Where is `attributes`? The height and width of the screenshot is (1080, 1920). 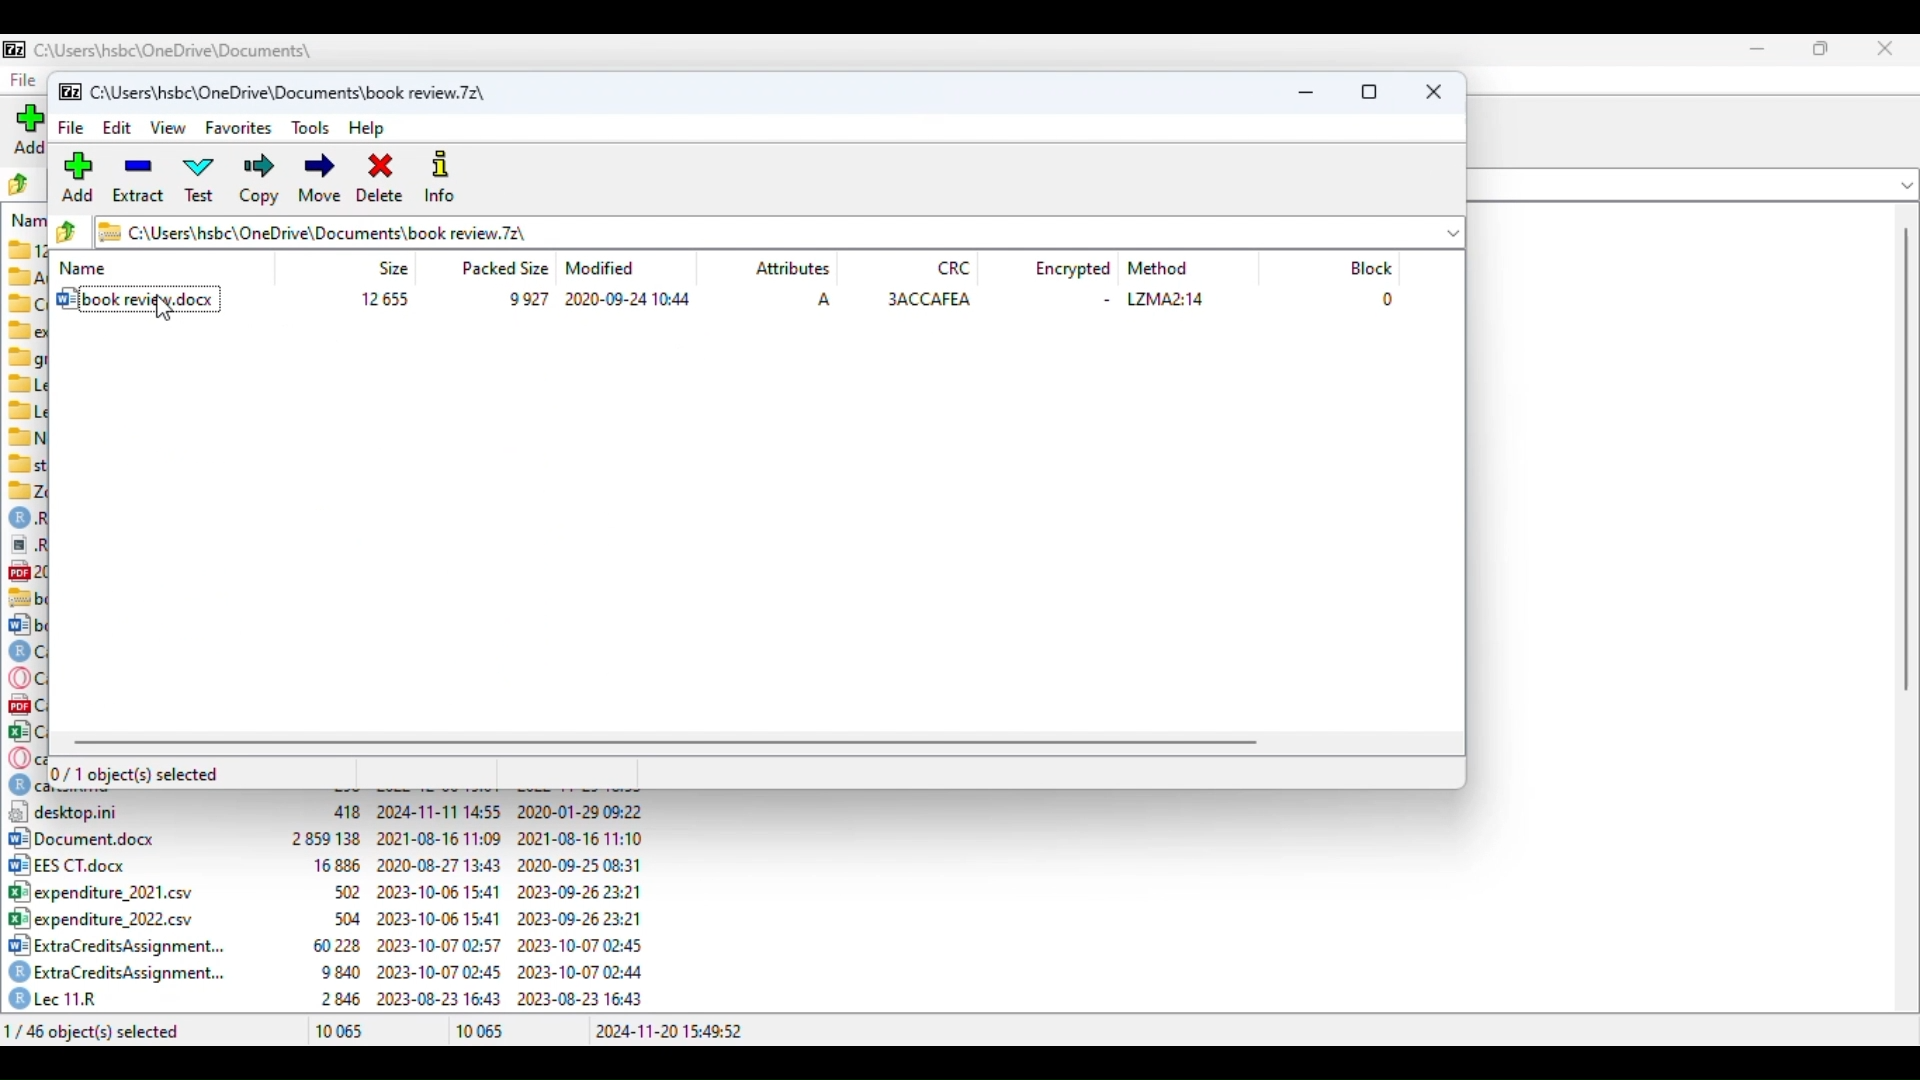
attributes is located at coordinates (793, 267).